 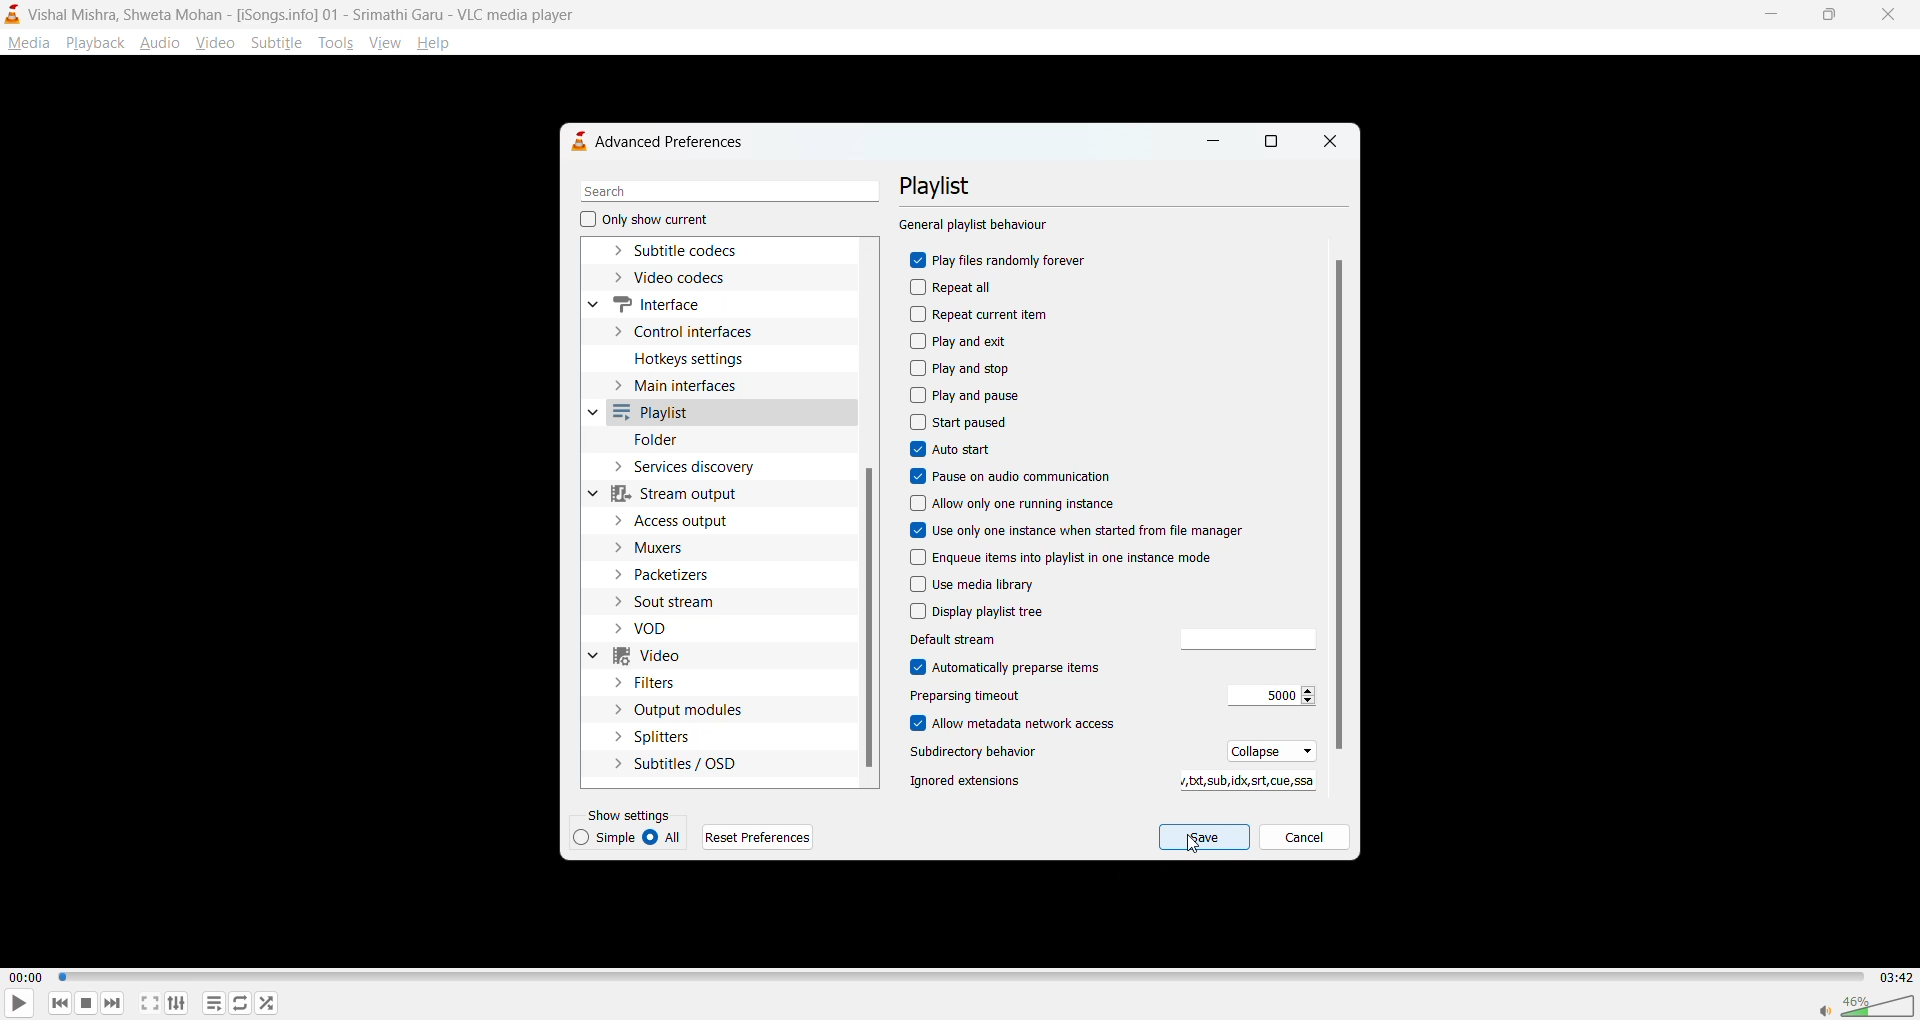 What do you see at coordinates (953, 450) in the screenshot?
I see `autostart` at bounding box center [953, 450].